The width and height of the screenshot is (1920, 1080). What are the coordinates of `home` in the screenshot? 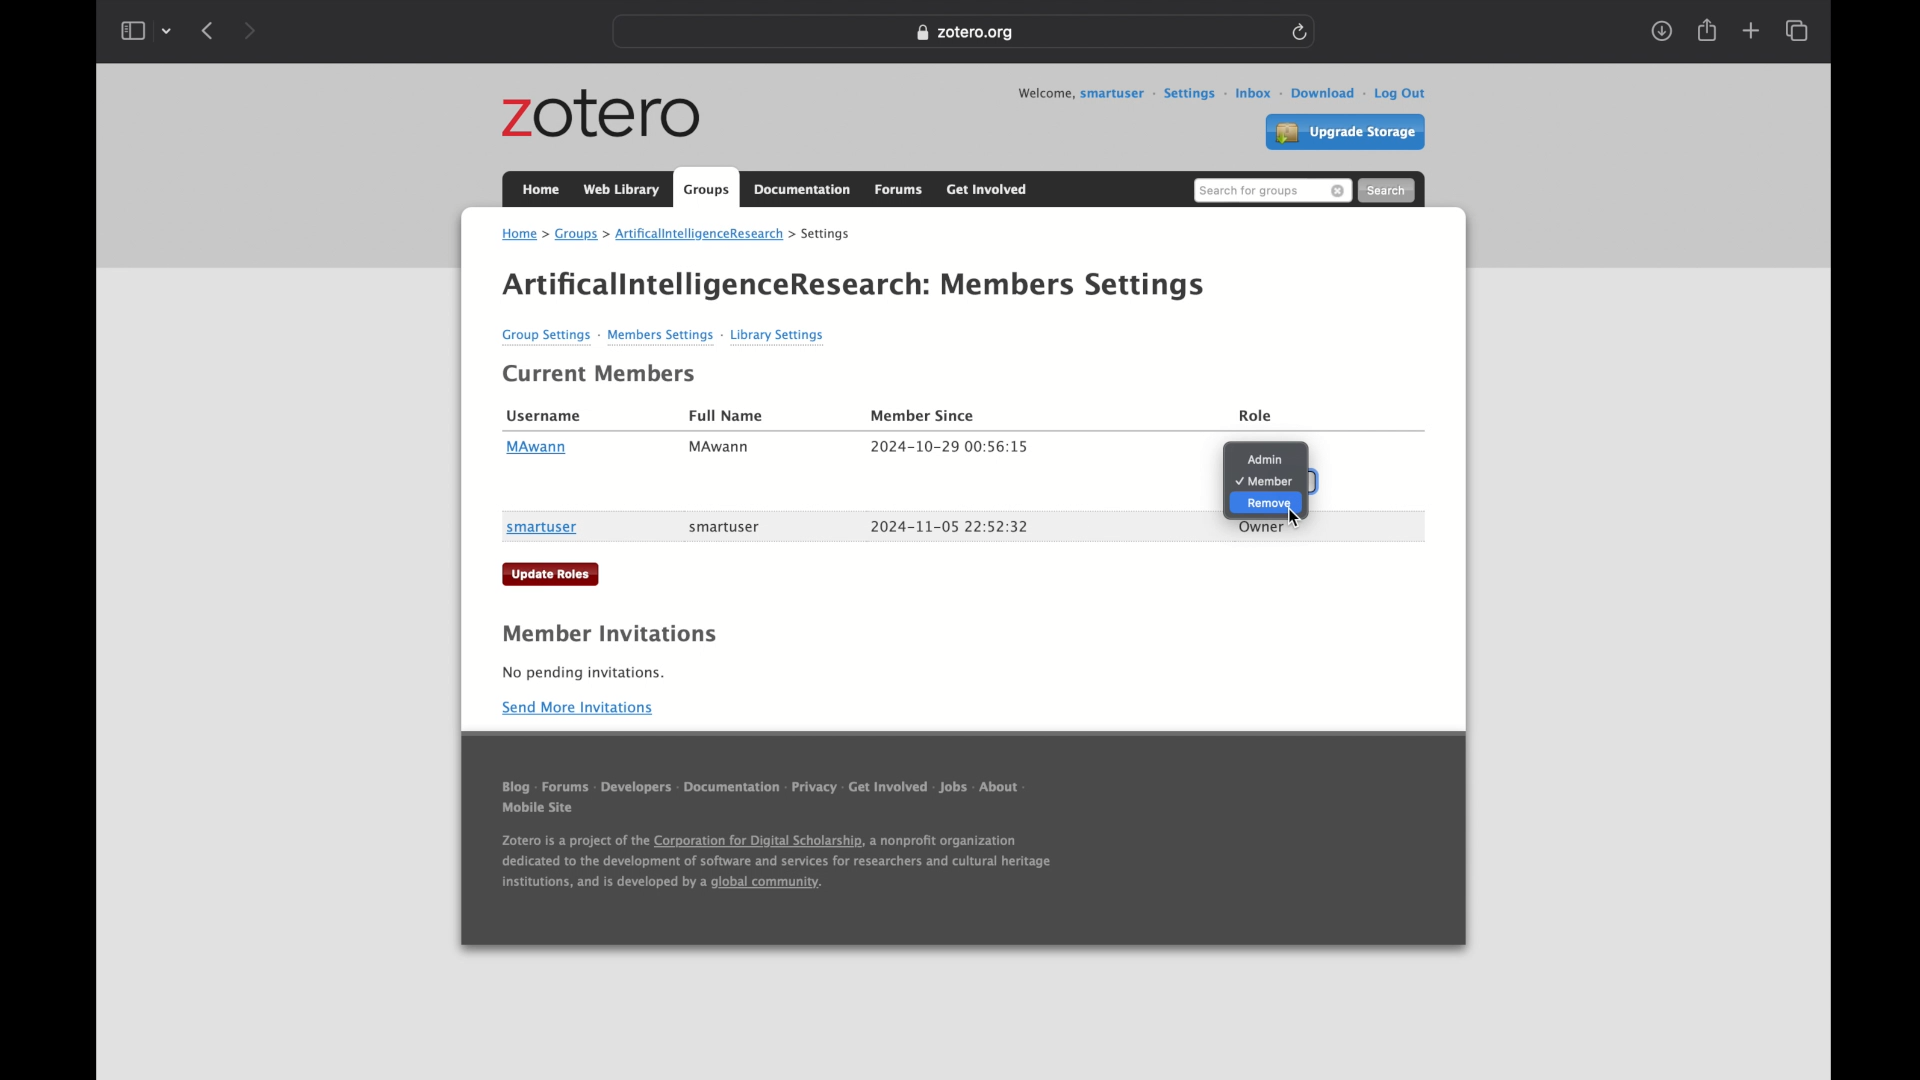 It's located at (523, 236).